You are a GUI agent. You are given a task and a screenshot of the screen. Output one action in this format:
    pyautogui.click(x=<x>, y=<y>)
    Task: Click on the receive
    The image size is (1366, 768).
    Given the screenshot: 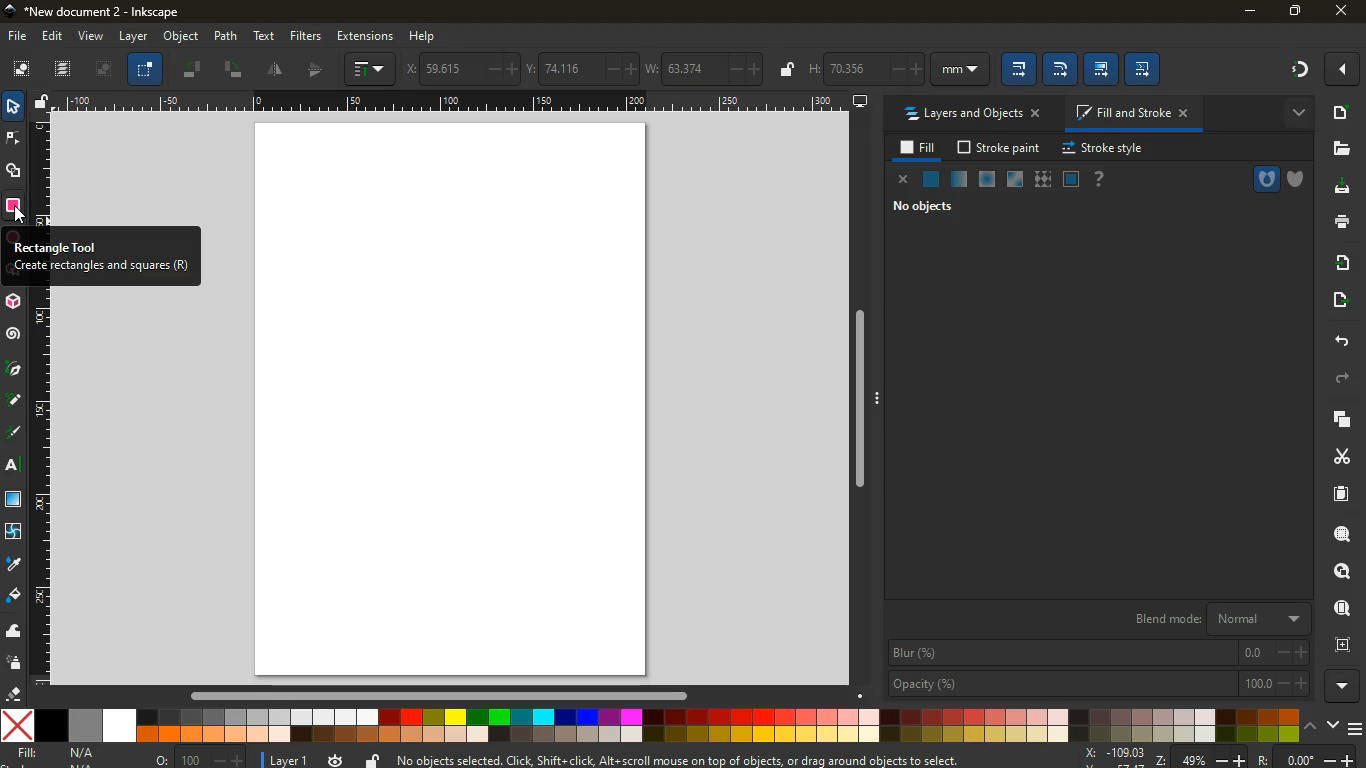 What is the action you would take?
    pyautogui.click(x=1339, y=264)
    